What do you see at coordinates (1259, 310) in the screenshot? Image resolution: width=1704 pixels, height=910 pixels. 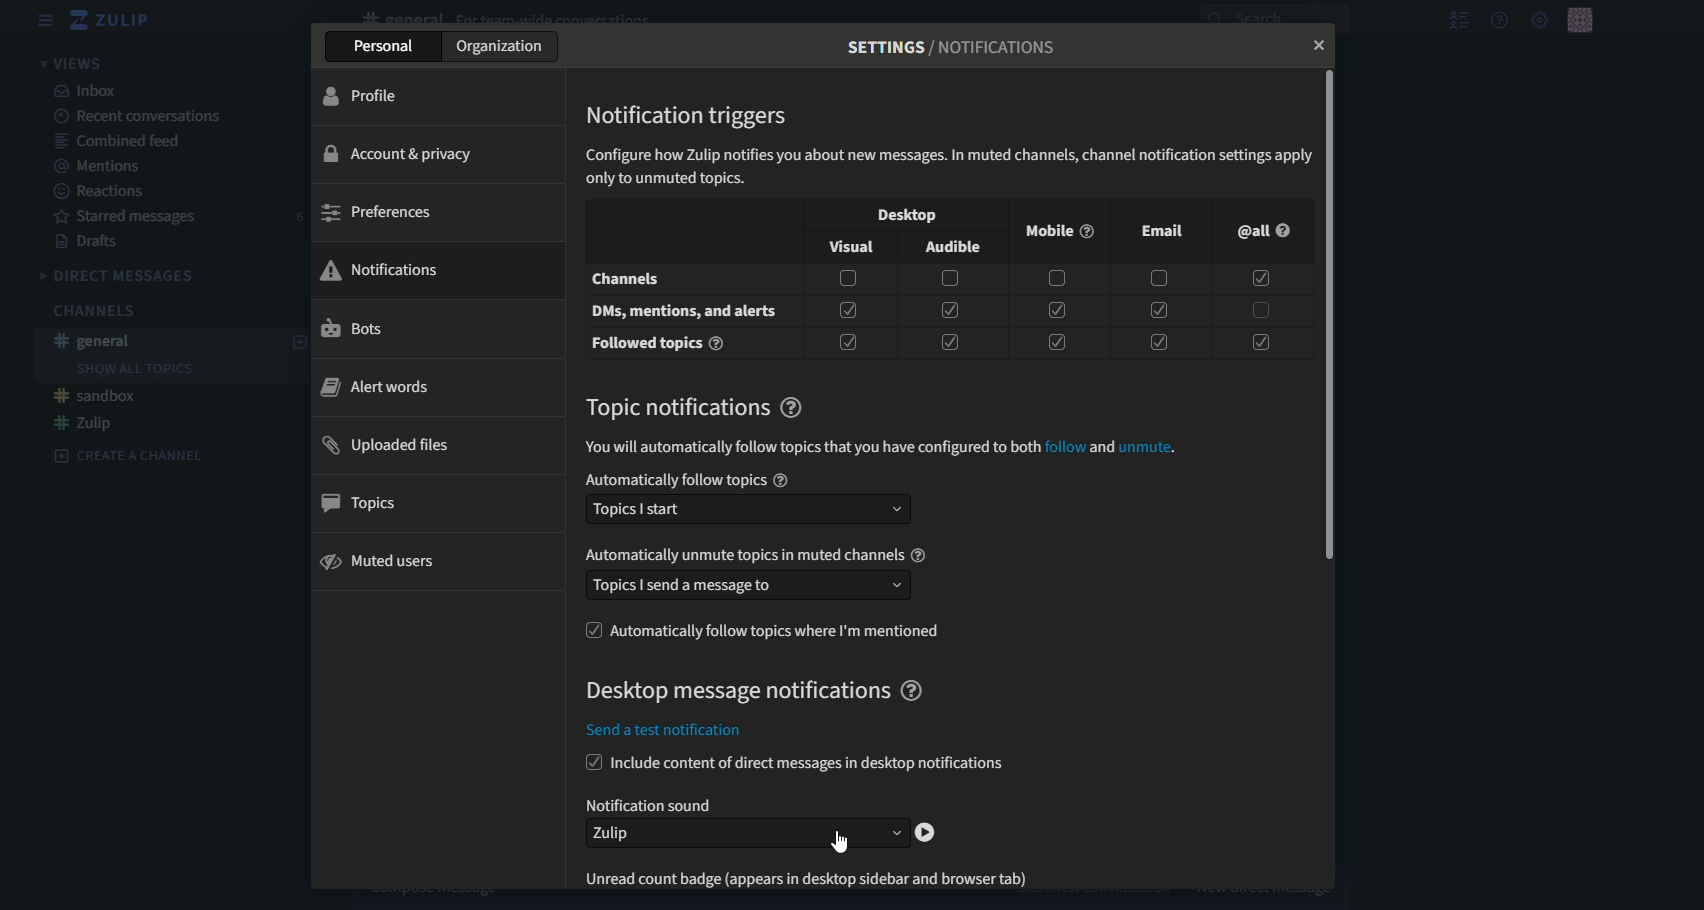 I see `checkbox` at bounding box center [1259, 310].